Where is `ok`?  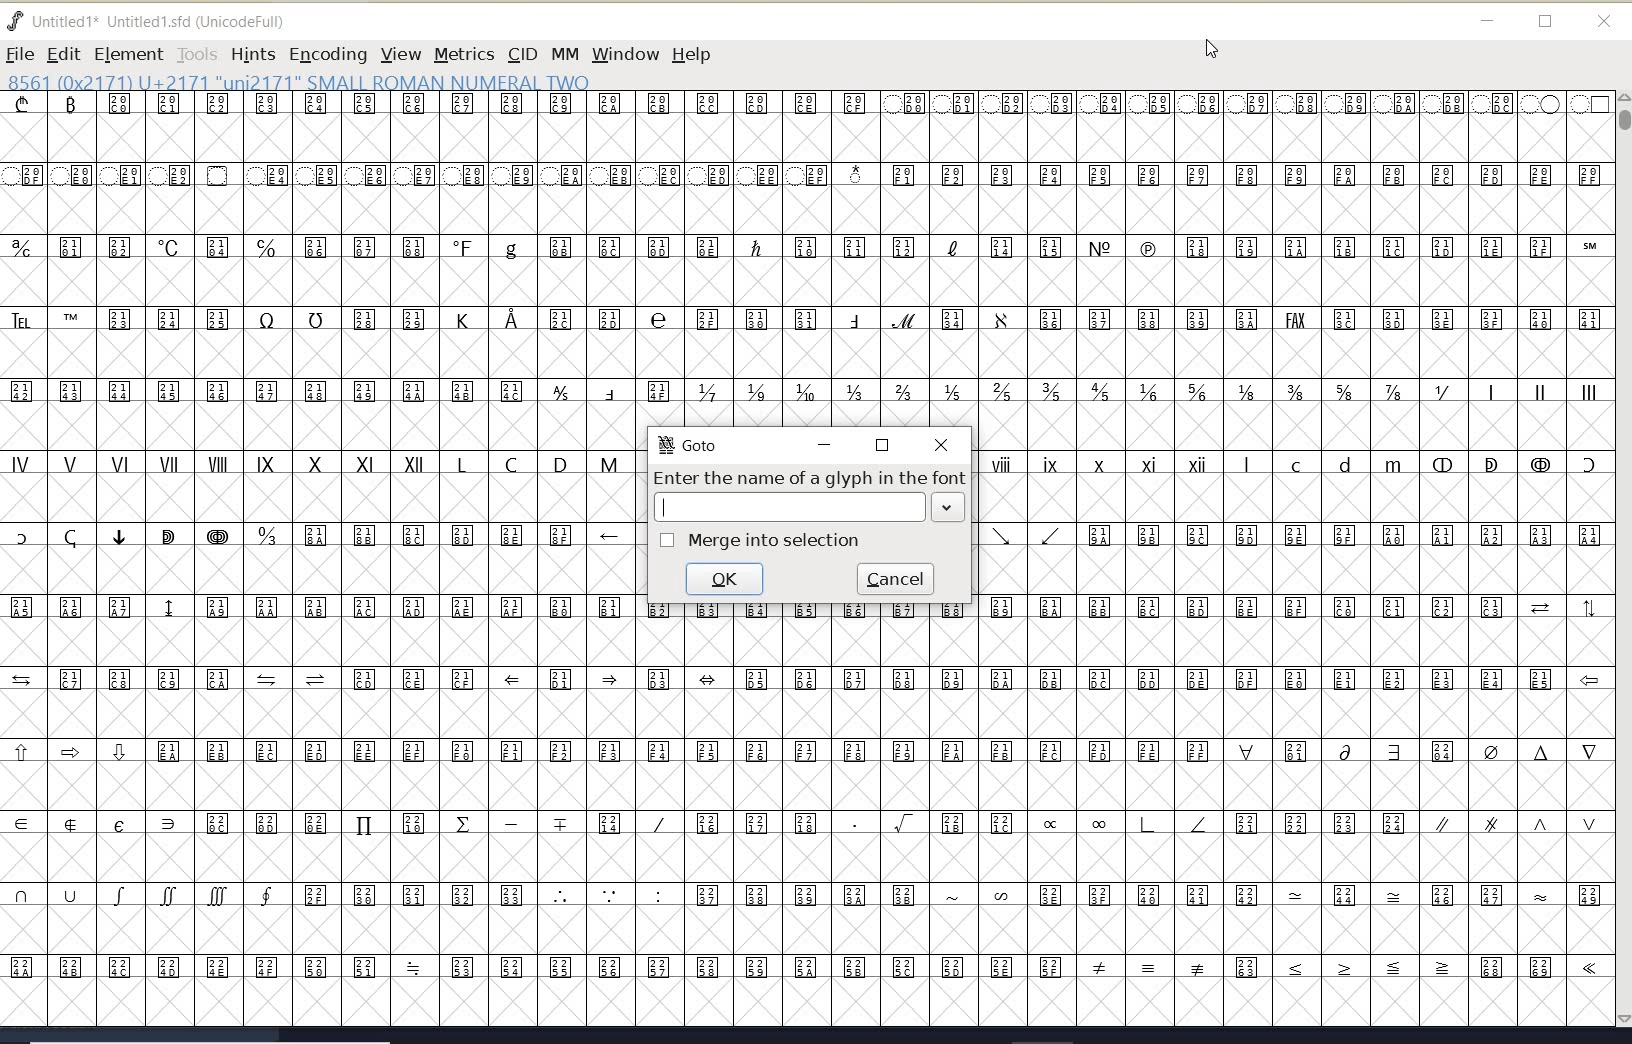
ok is located at coordinates (726, 579).